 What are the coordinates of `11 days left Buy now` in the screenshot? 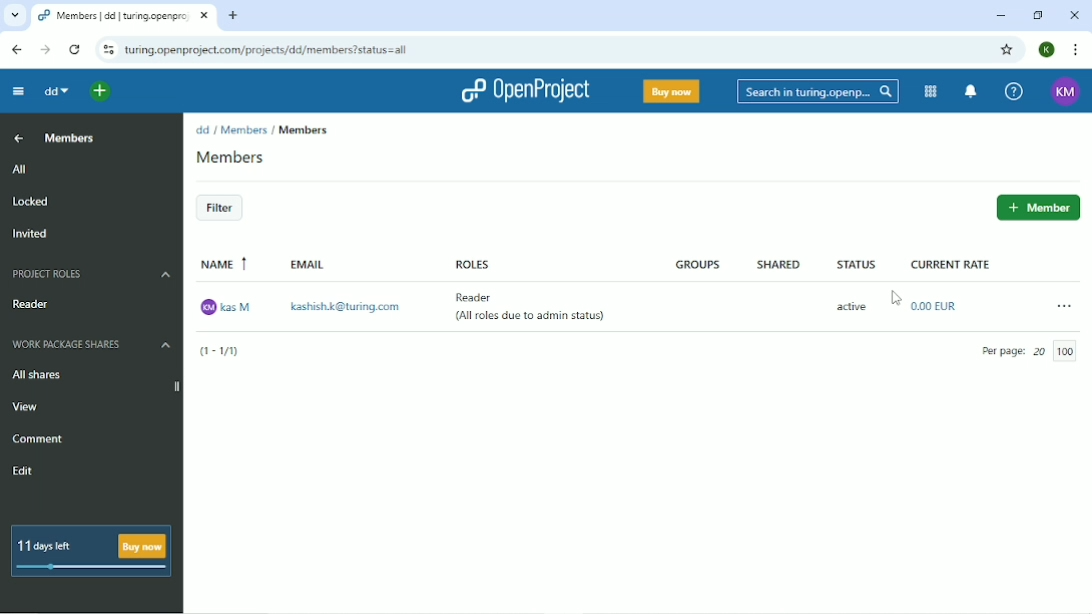 It's located at (97, 548).